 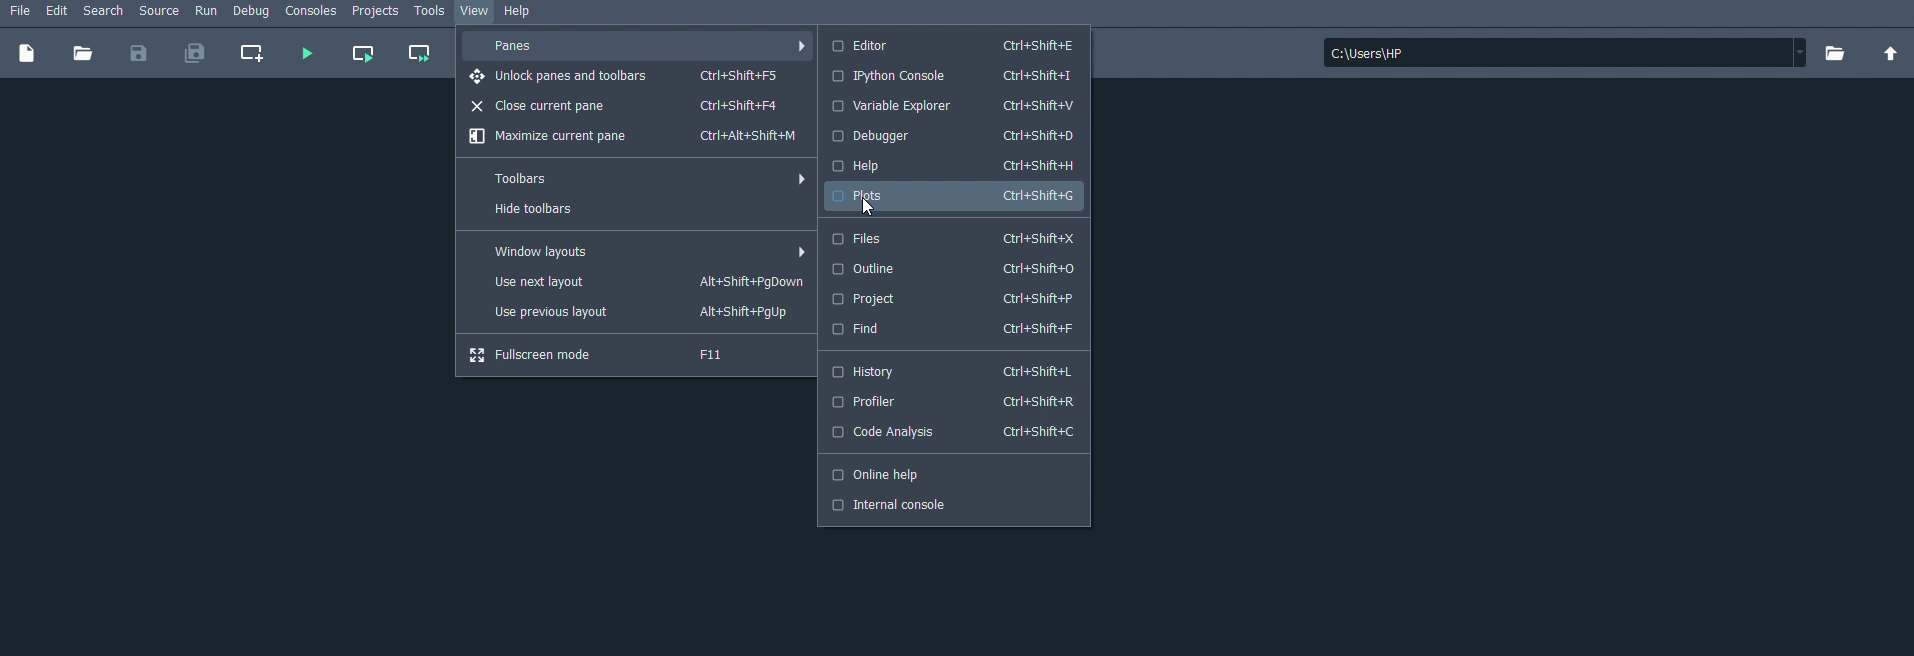 What do you see at coordinates (617, 356) in the screenshot?
I see `Fullscreen mode` at bounding box center [617, 356].